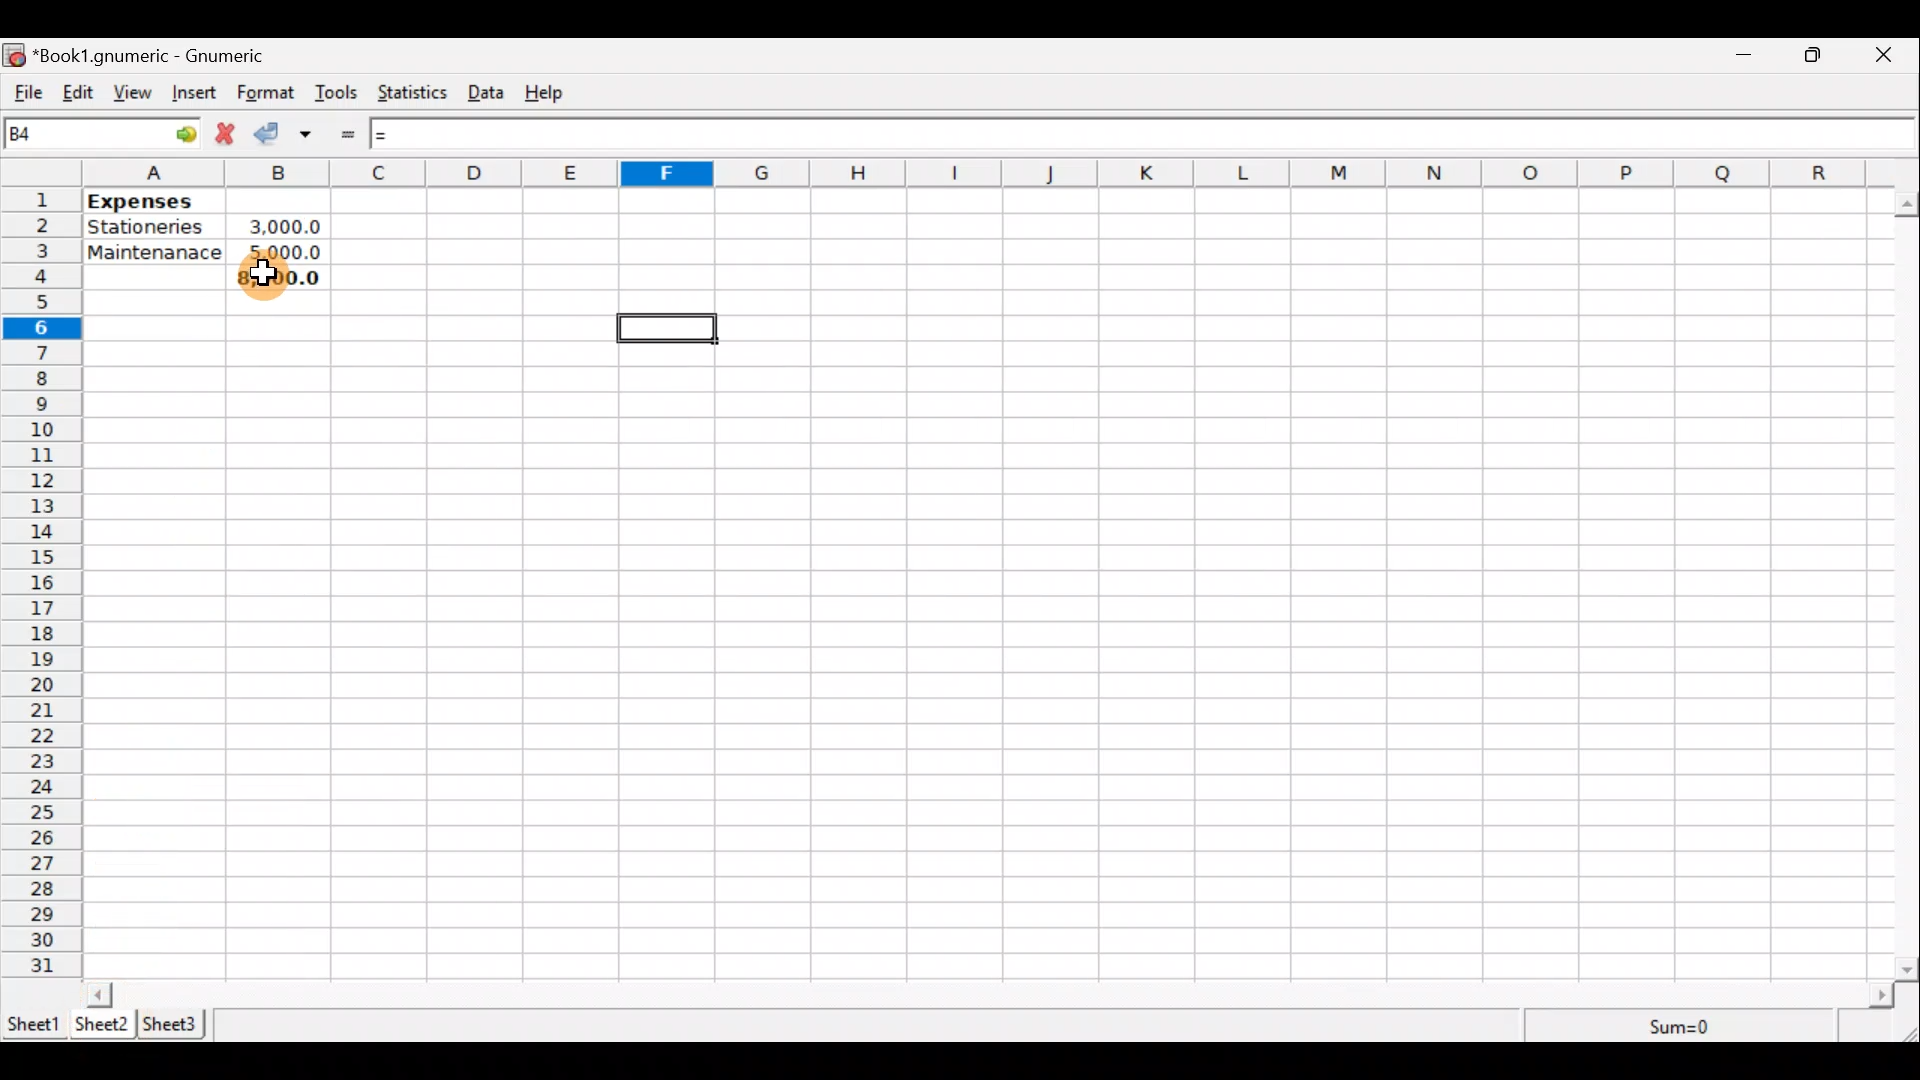 The height and width of the screenshot is (1080, 1920). I want to click on Cancel change, so click(229, 136).